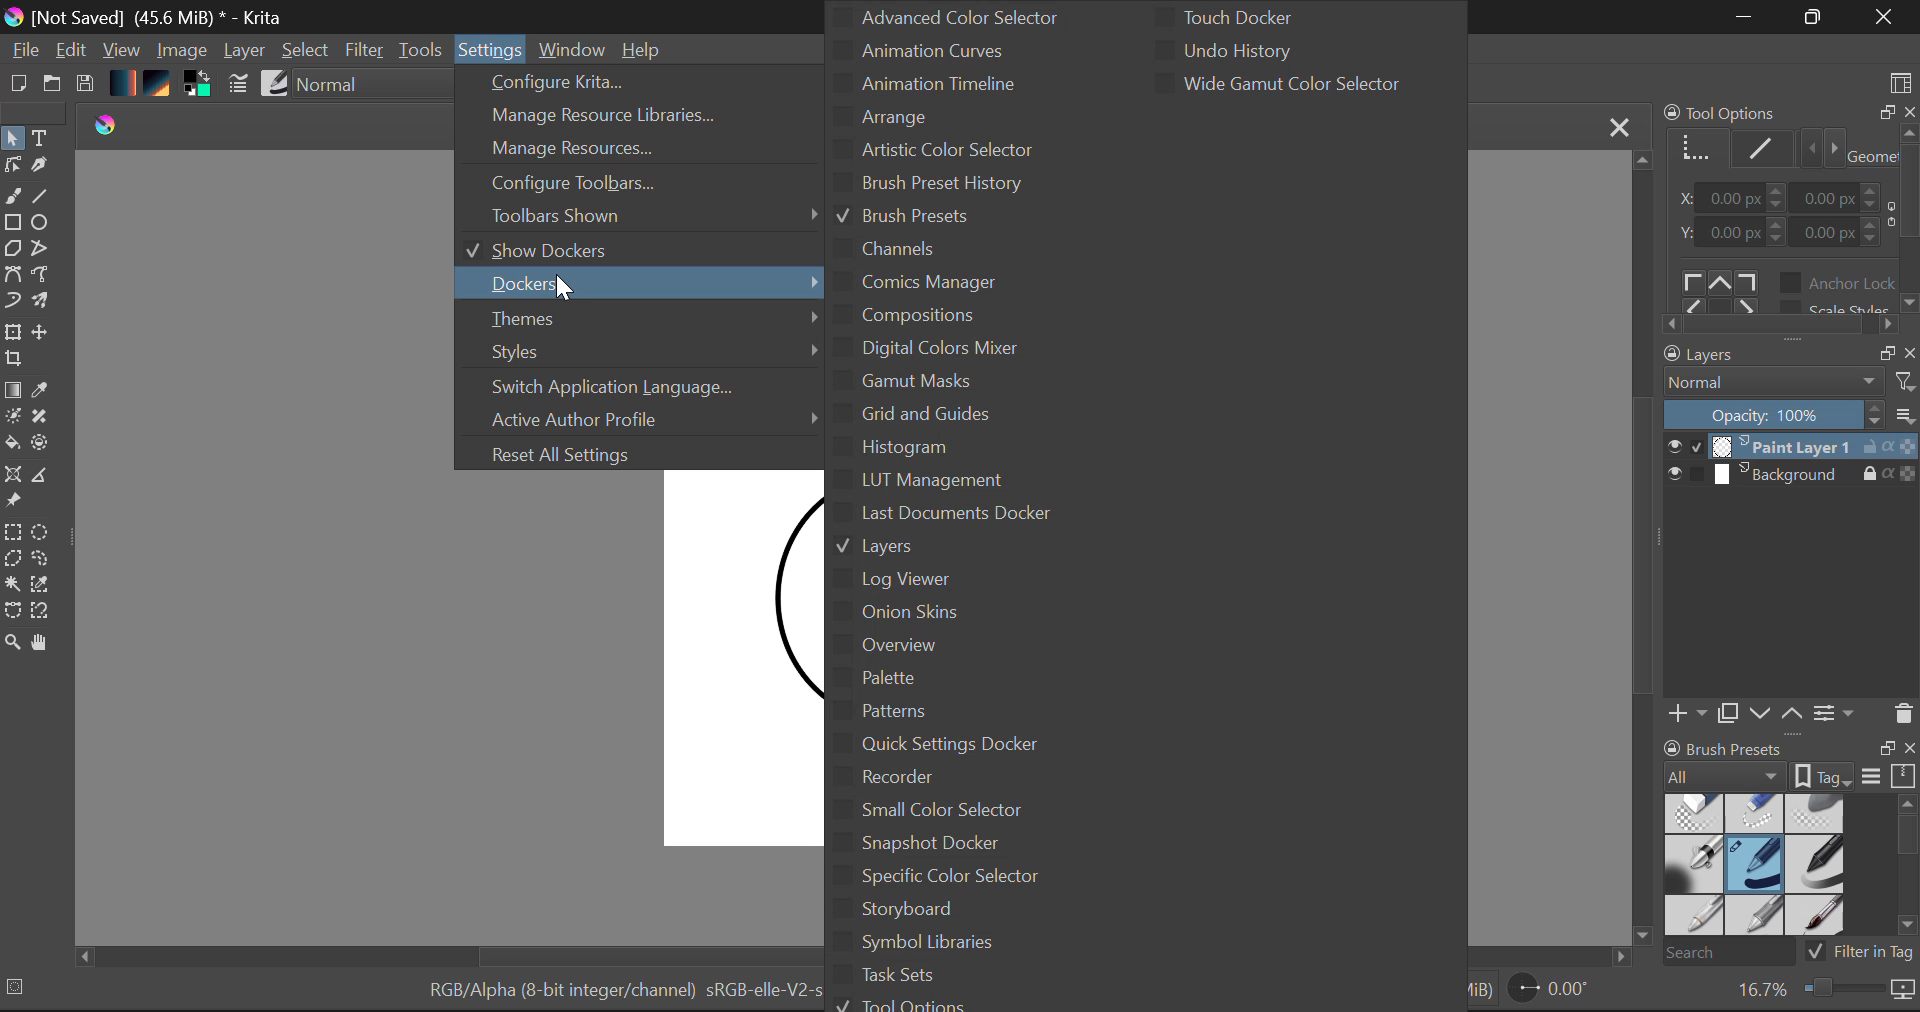 This screenshot has width=1920, height=1012. What do you see at coordinates (934, 580) in the screenshot?
I see `Log Viewer` at bounding box center [934, 580].